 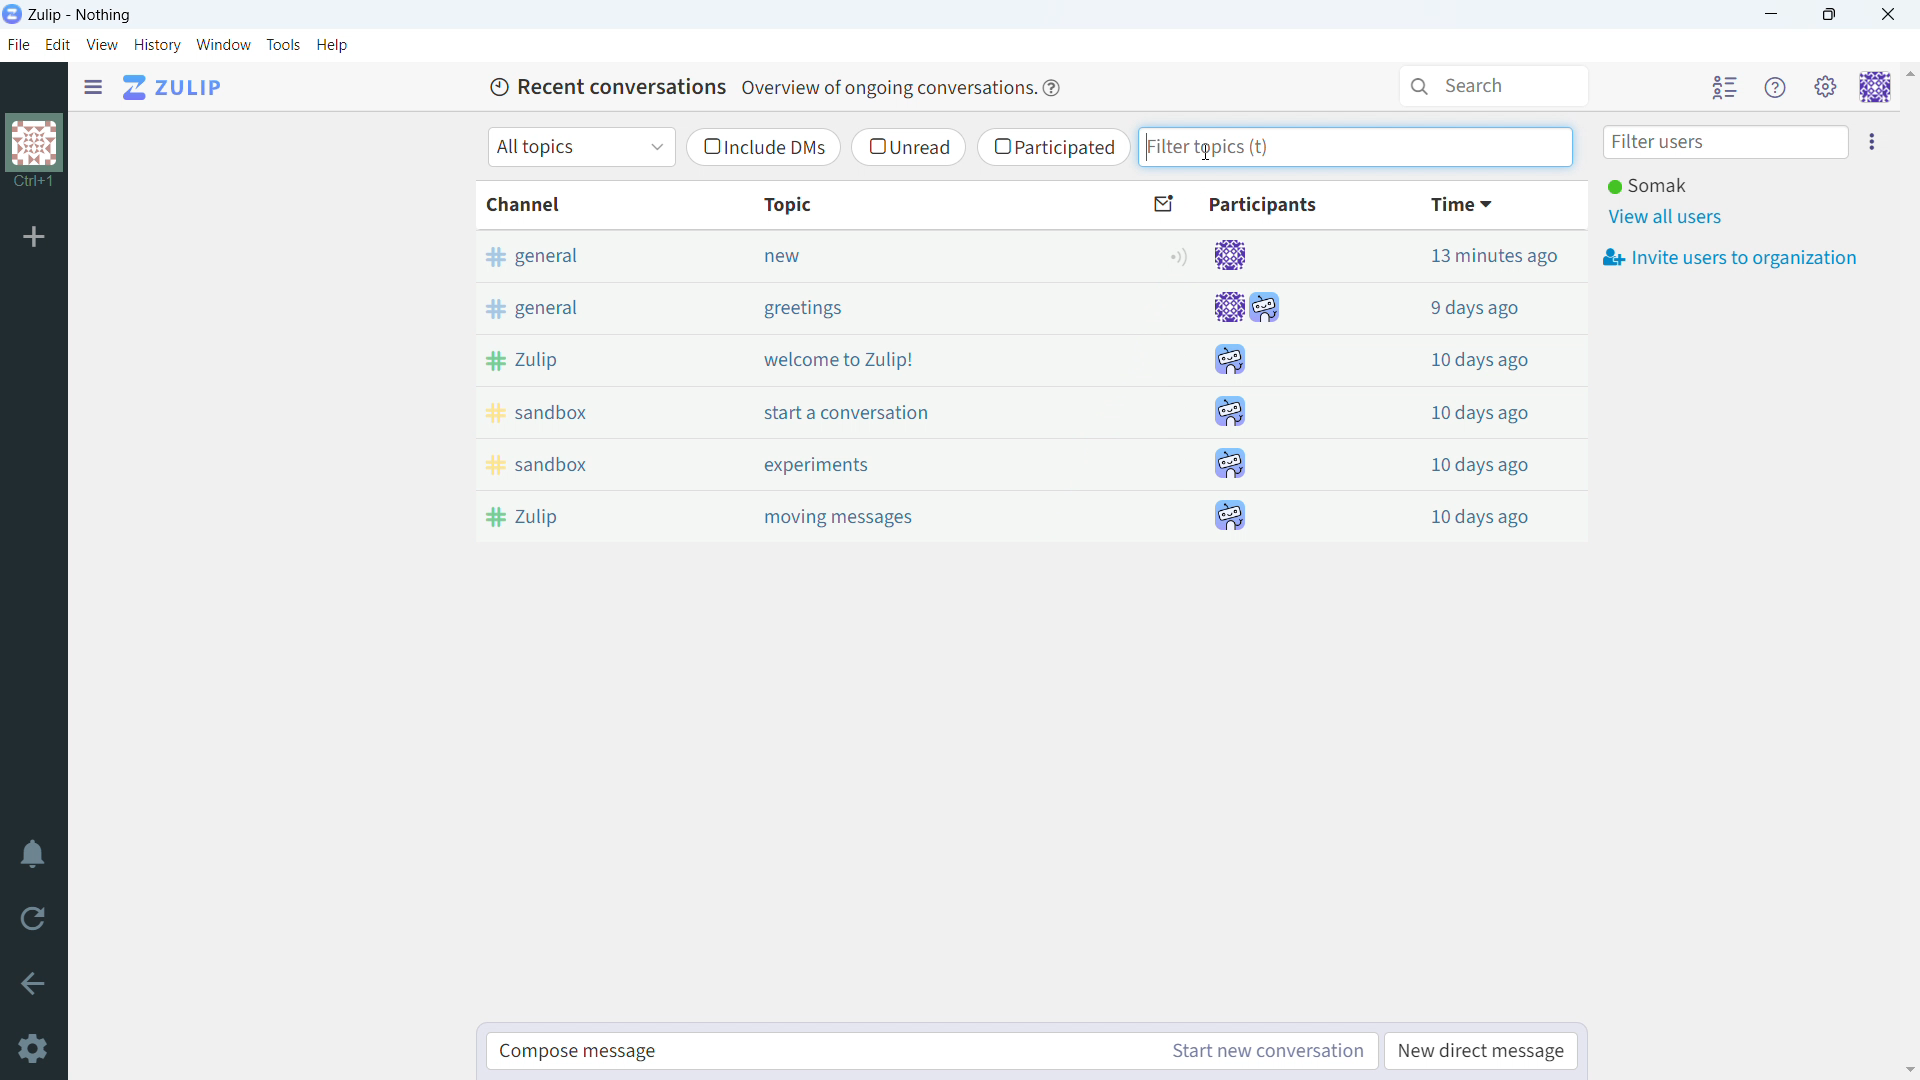 I want to click on sandbox, so click(x=582, y=463).